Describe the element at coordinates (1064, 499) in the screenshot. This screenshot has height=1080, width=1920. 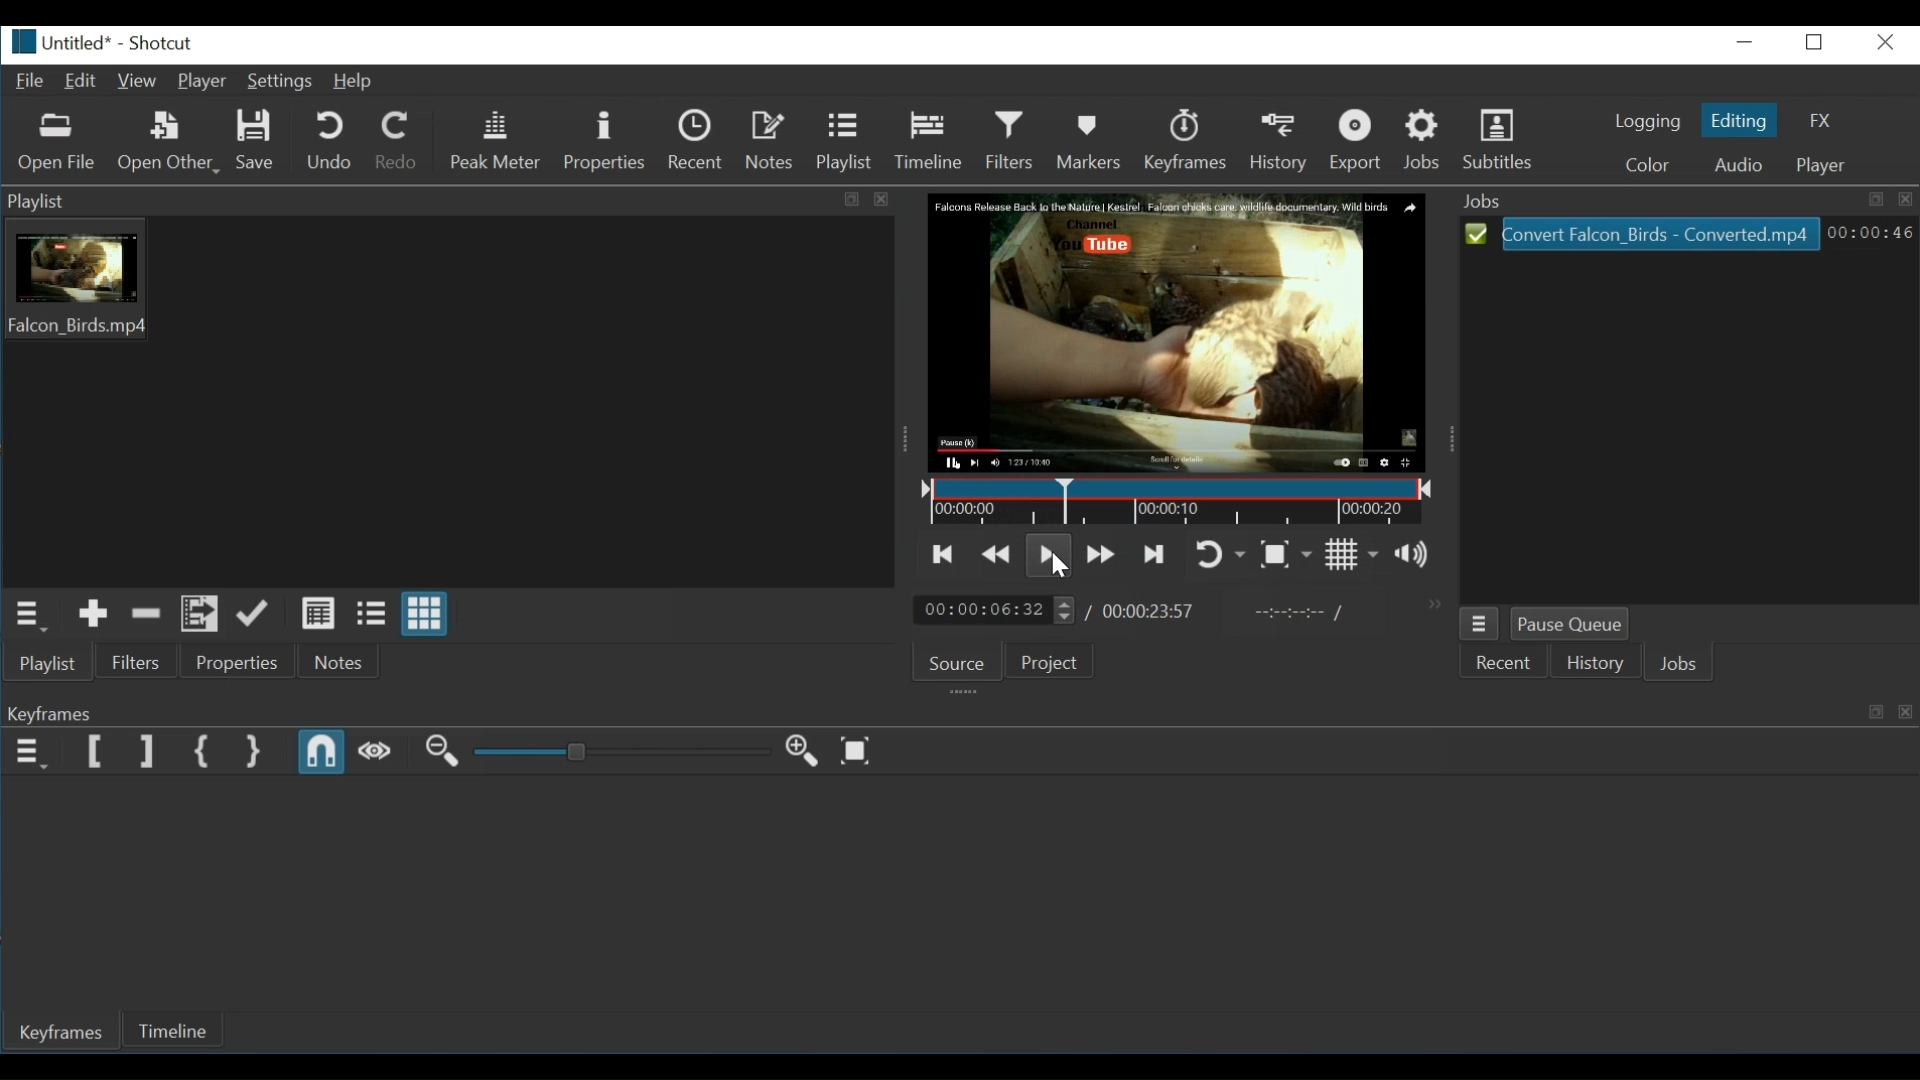
I see `Timeline cursor` at that location.